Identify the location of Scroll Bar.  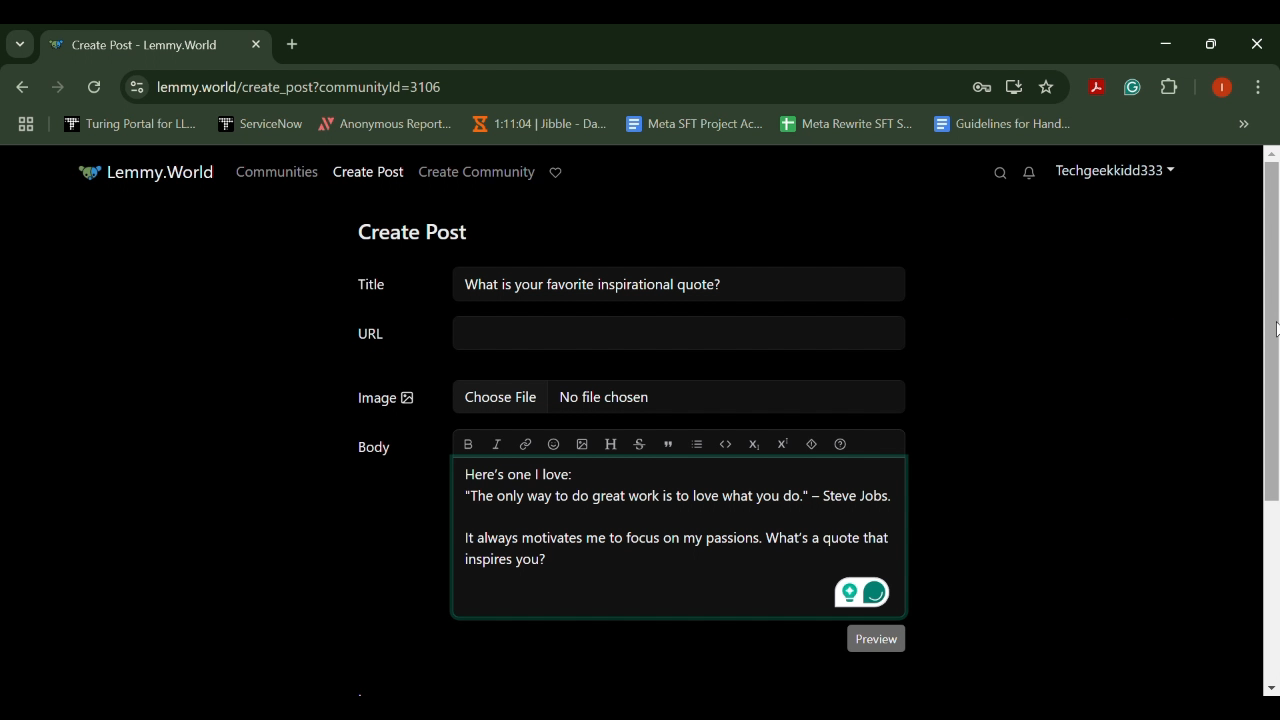
(1272, 419).